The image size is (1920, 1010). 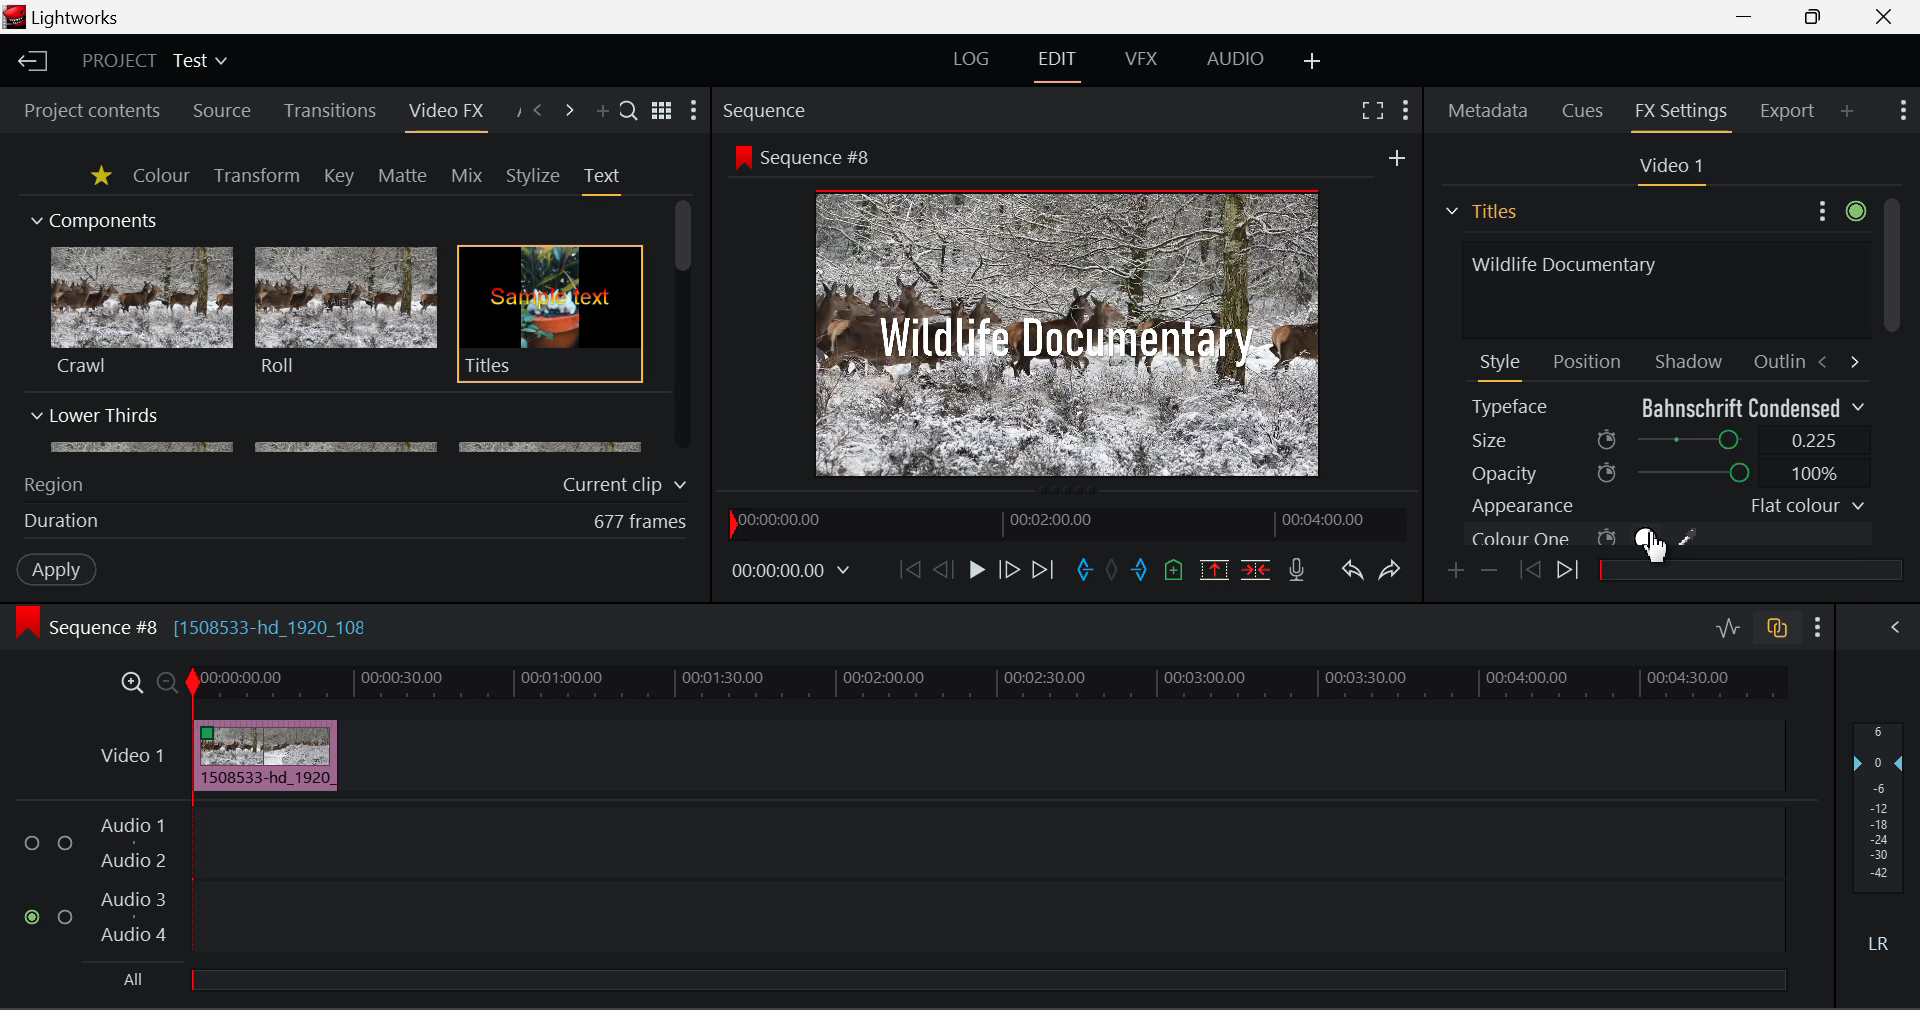 I want to click on All, so click(x=135, y=980).